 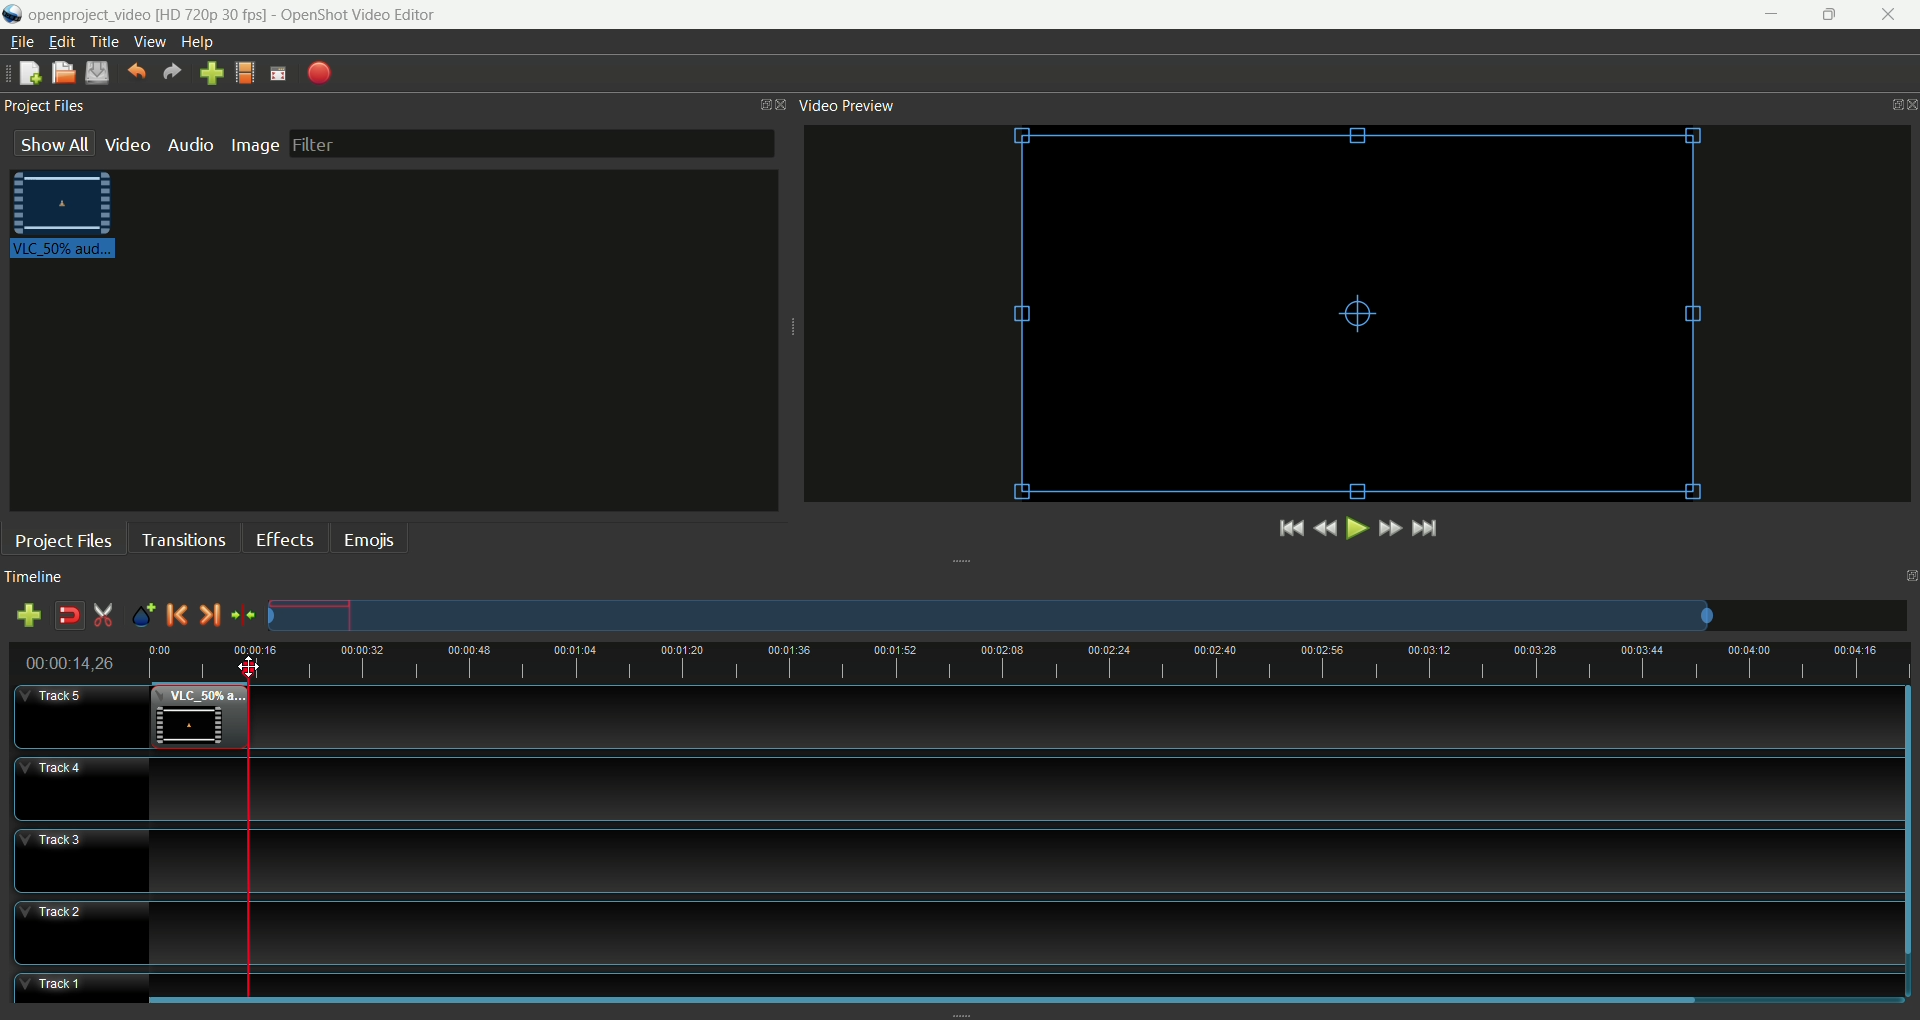 I want to click on project files, so click(x=44, y=103).